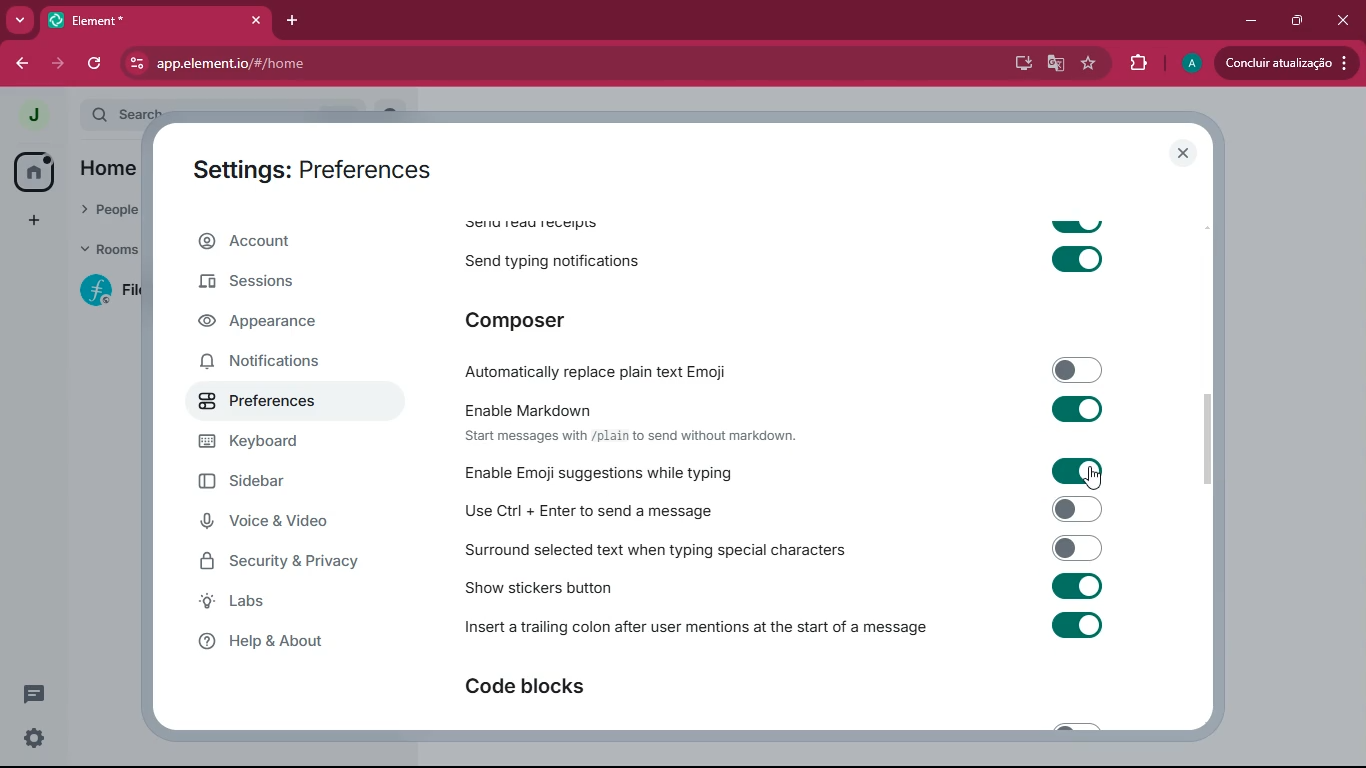 The image size is (1366, 768). I want to click on extensions, so click(1138, 63).